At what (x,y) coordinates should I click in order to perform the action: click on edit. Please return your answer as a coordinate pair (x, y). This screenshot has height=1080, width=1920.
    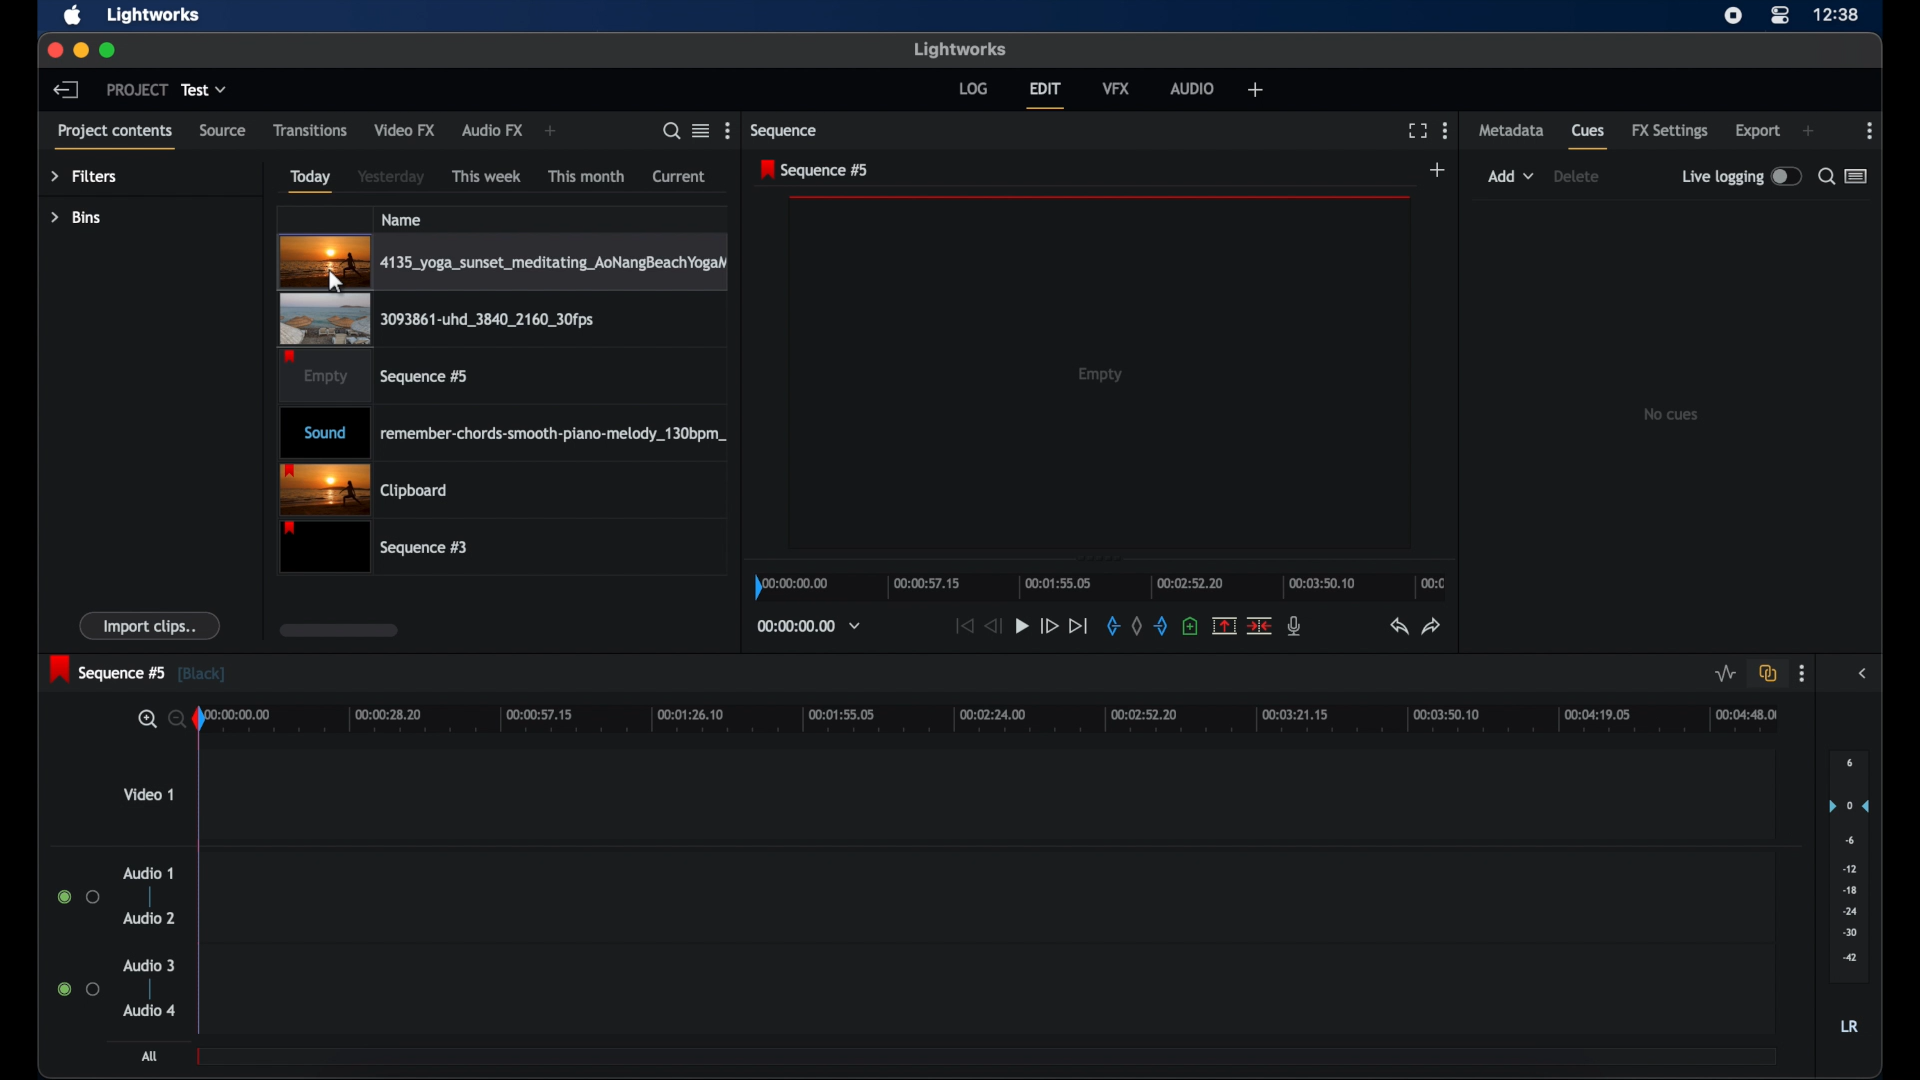
    Looking at the image, I should click on (1045, 94).